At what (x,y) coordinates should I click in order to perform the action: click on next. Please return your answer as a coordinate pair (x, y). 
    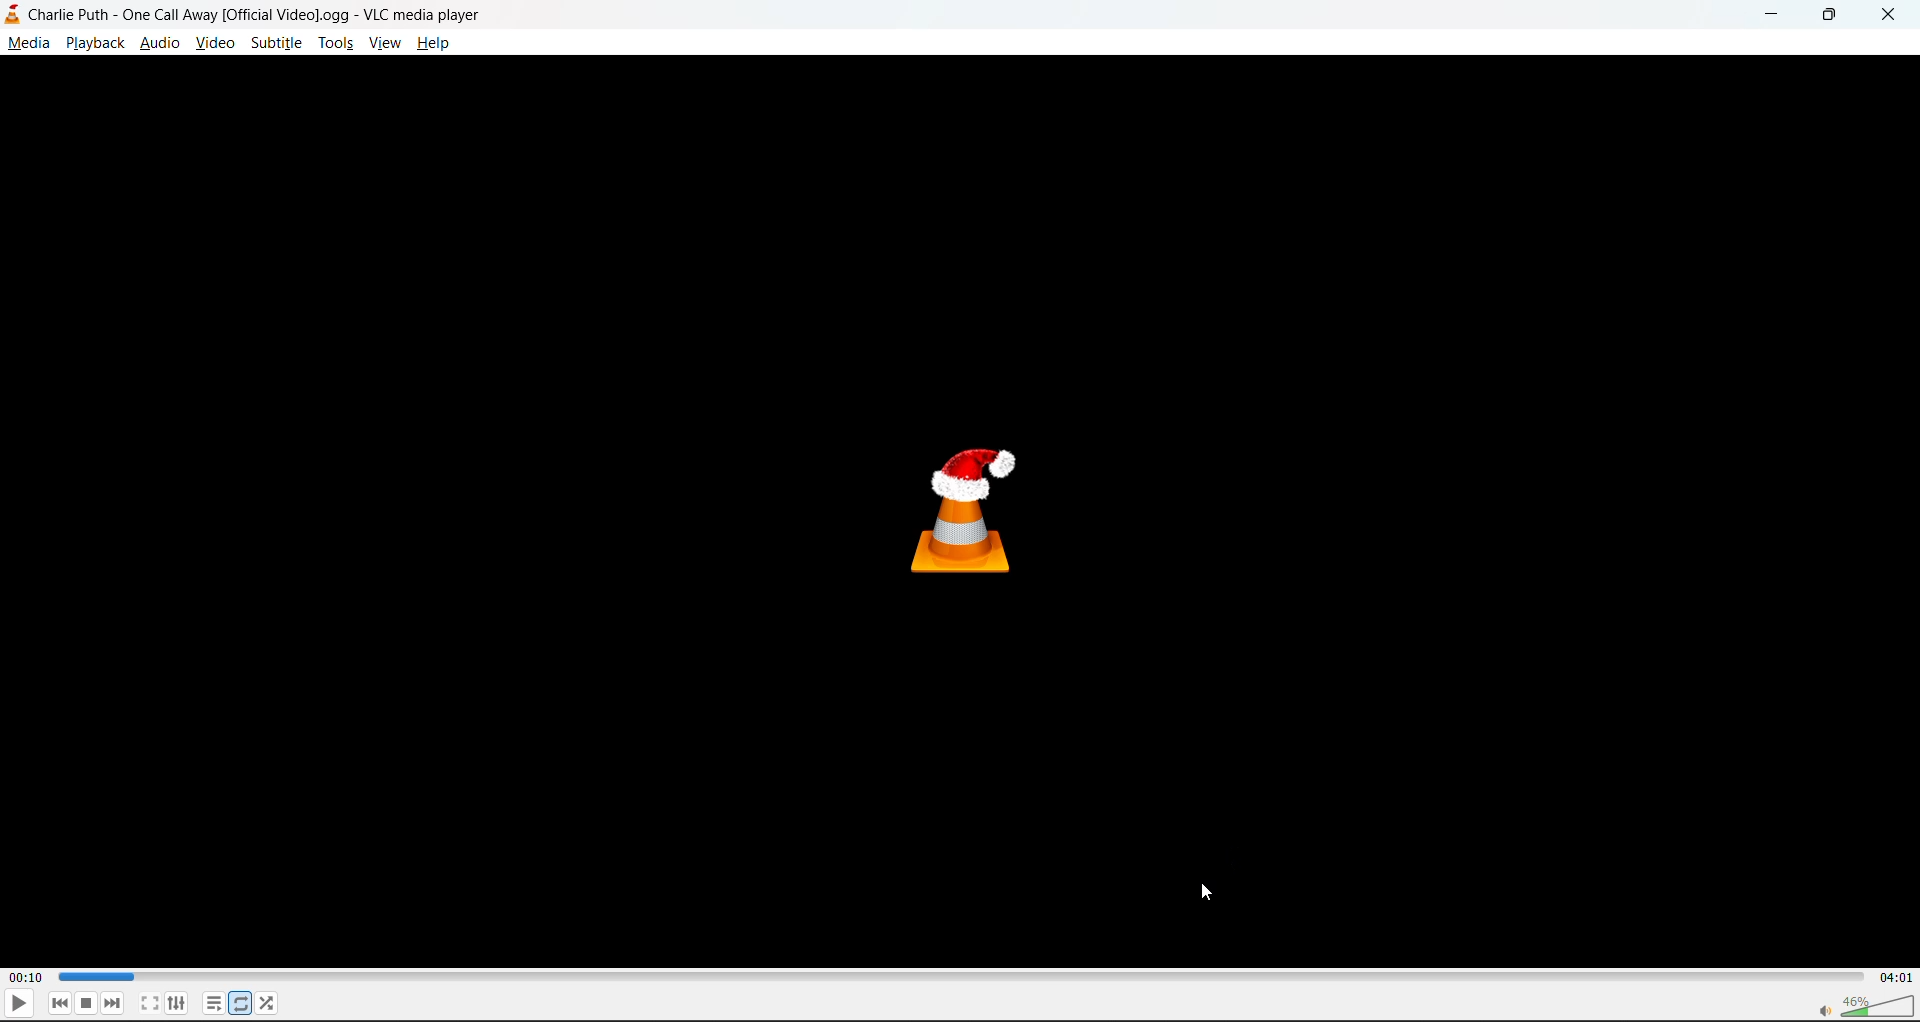
    Looking at the image, I should click on (111, 1005).